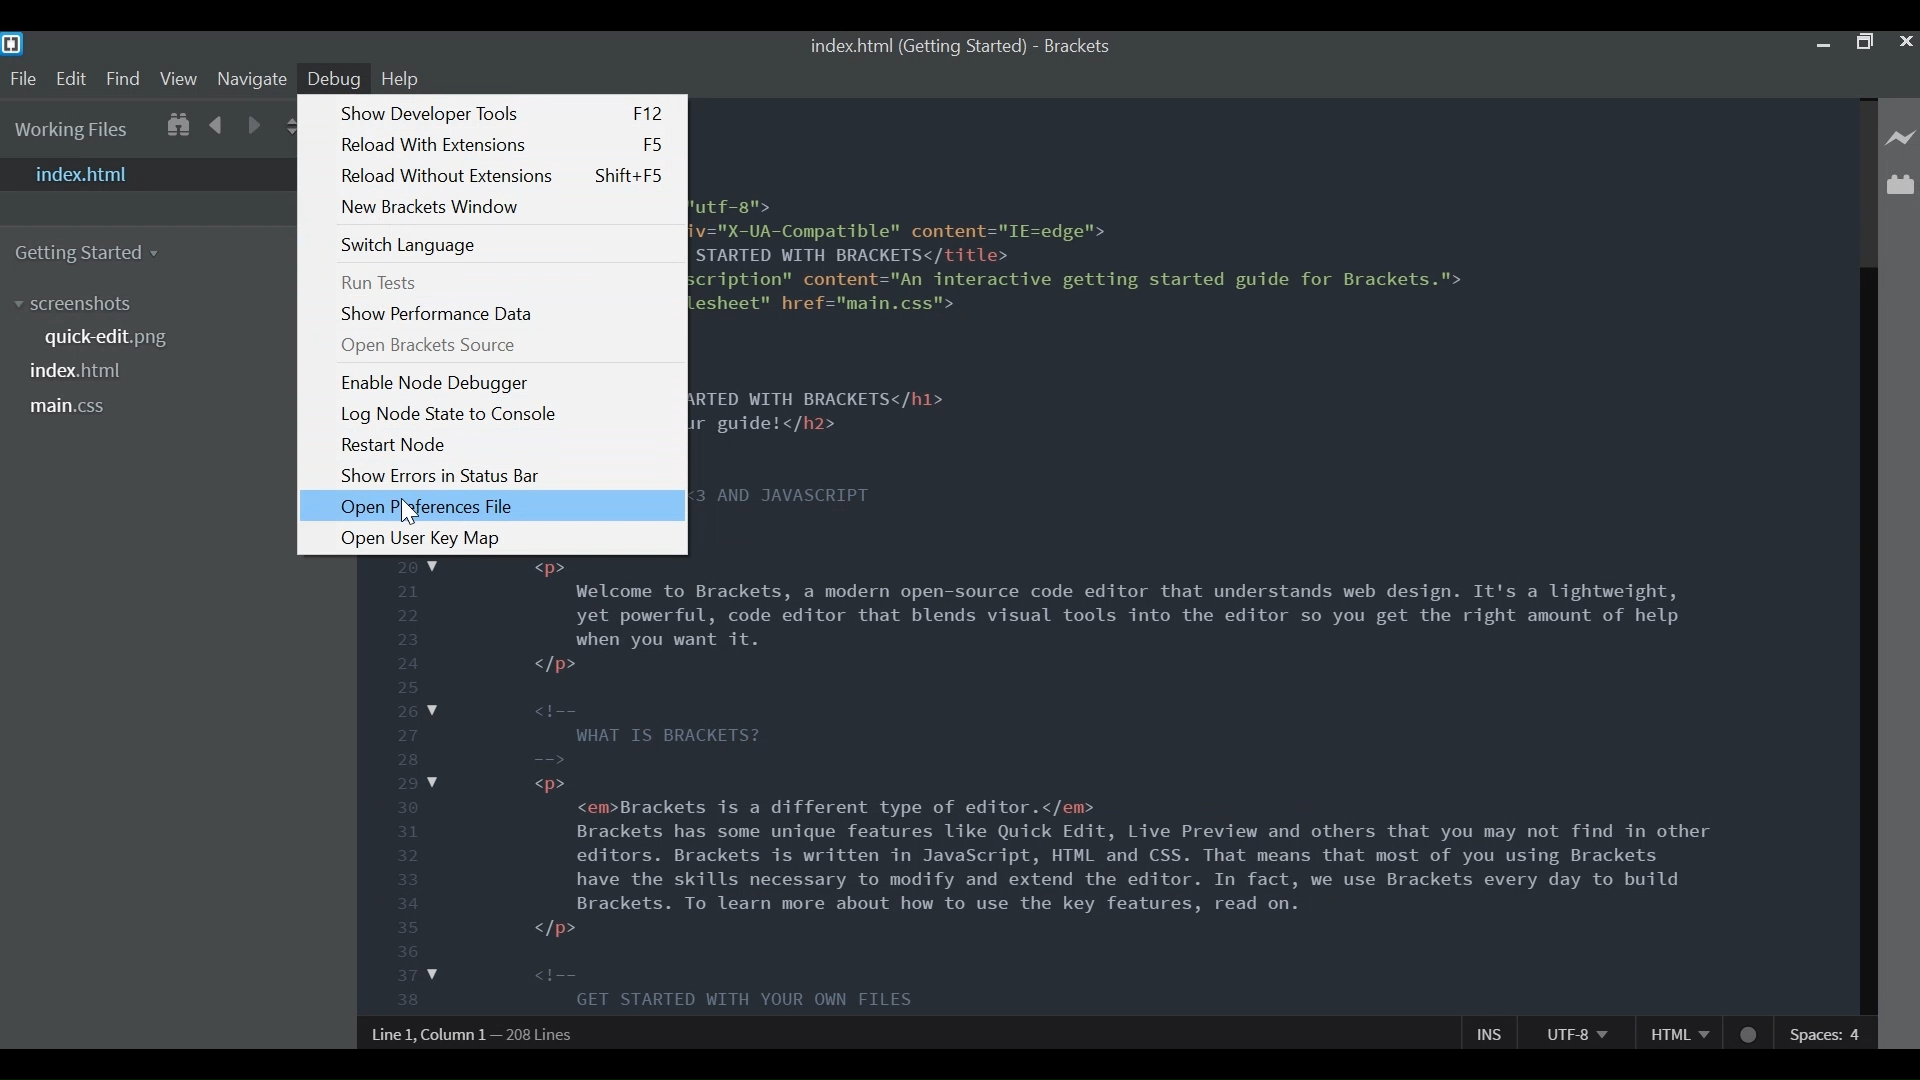 The width and height of the screenshot is (1920, 1080). I want to click on Switch Language, so click(410, 247).